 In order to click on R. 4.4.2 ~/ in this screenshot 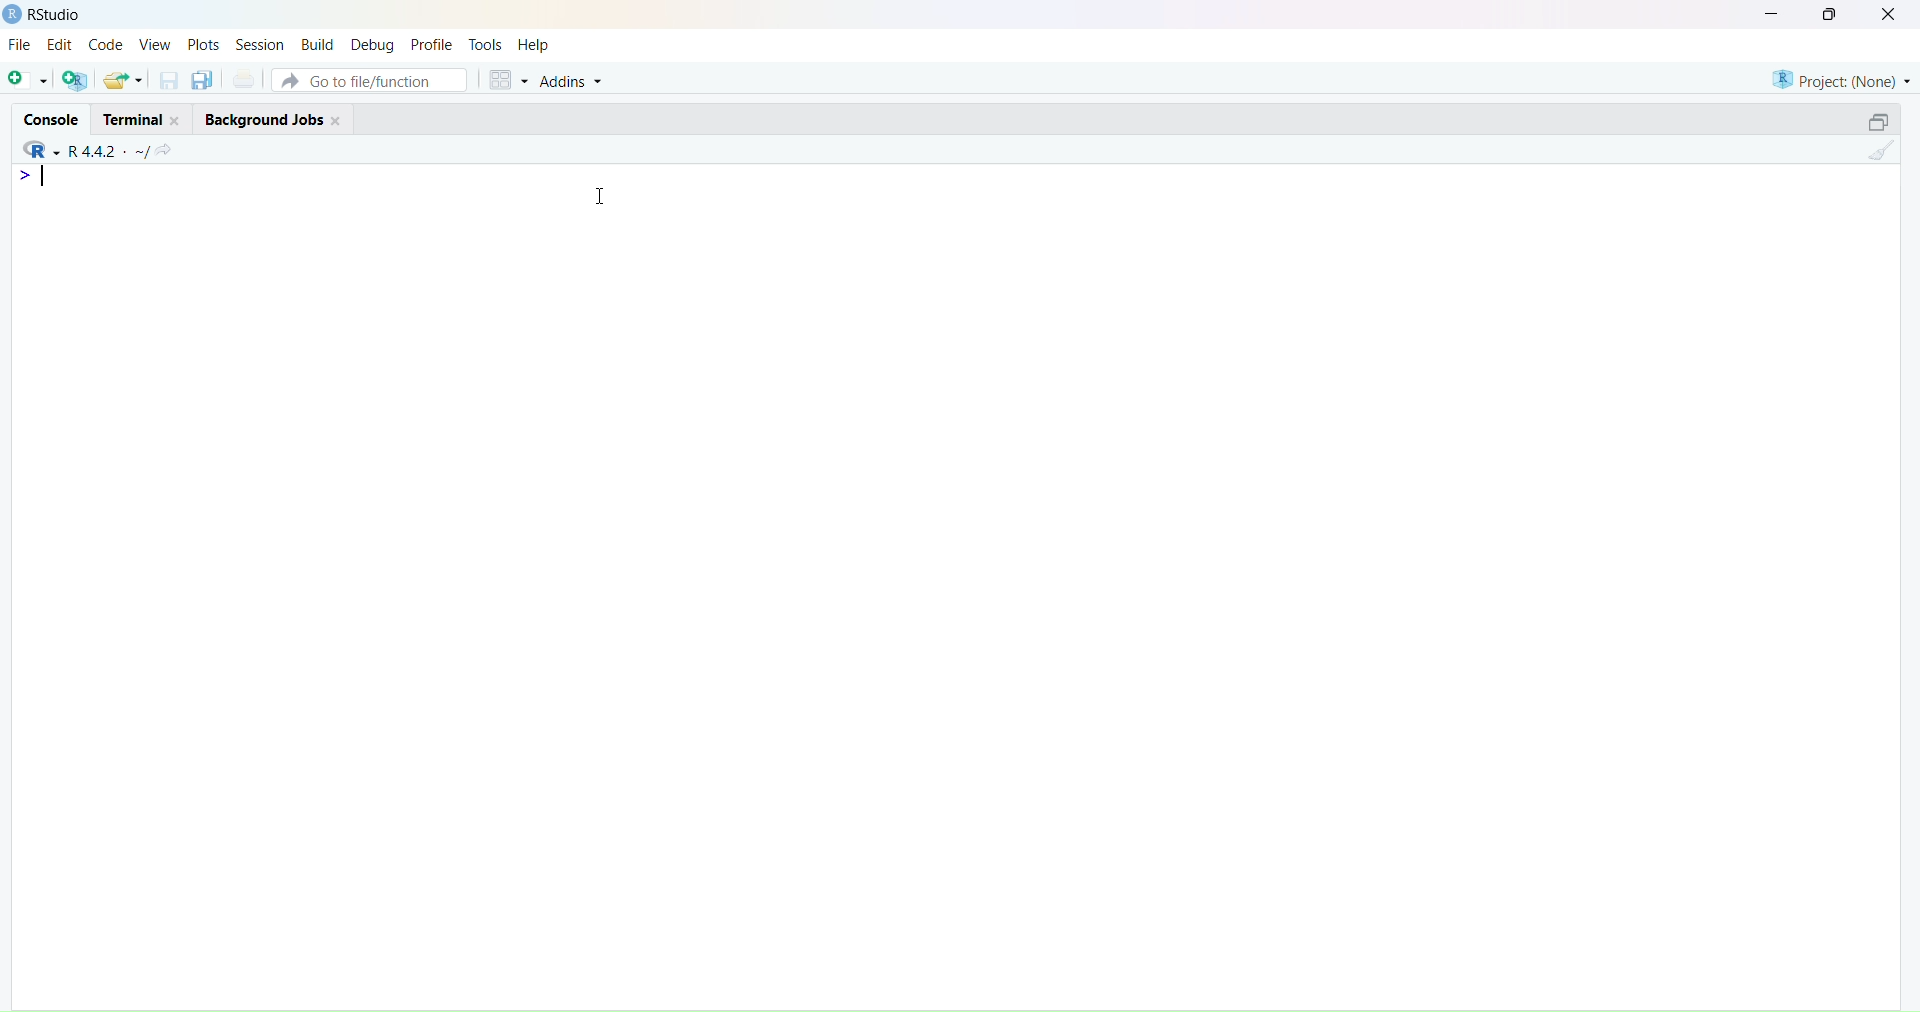, I will do `click(107, 152)`.